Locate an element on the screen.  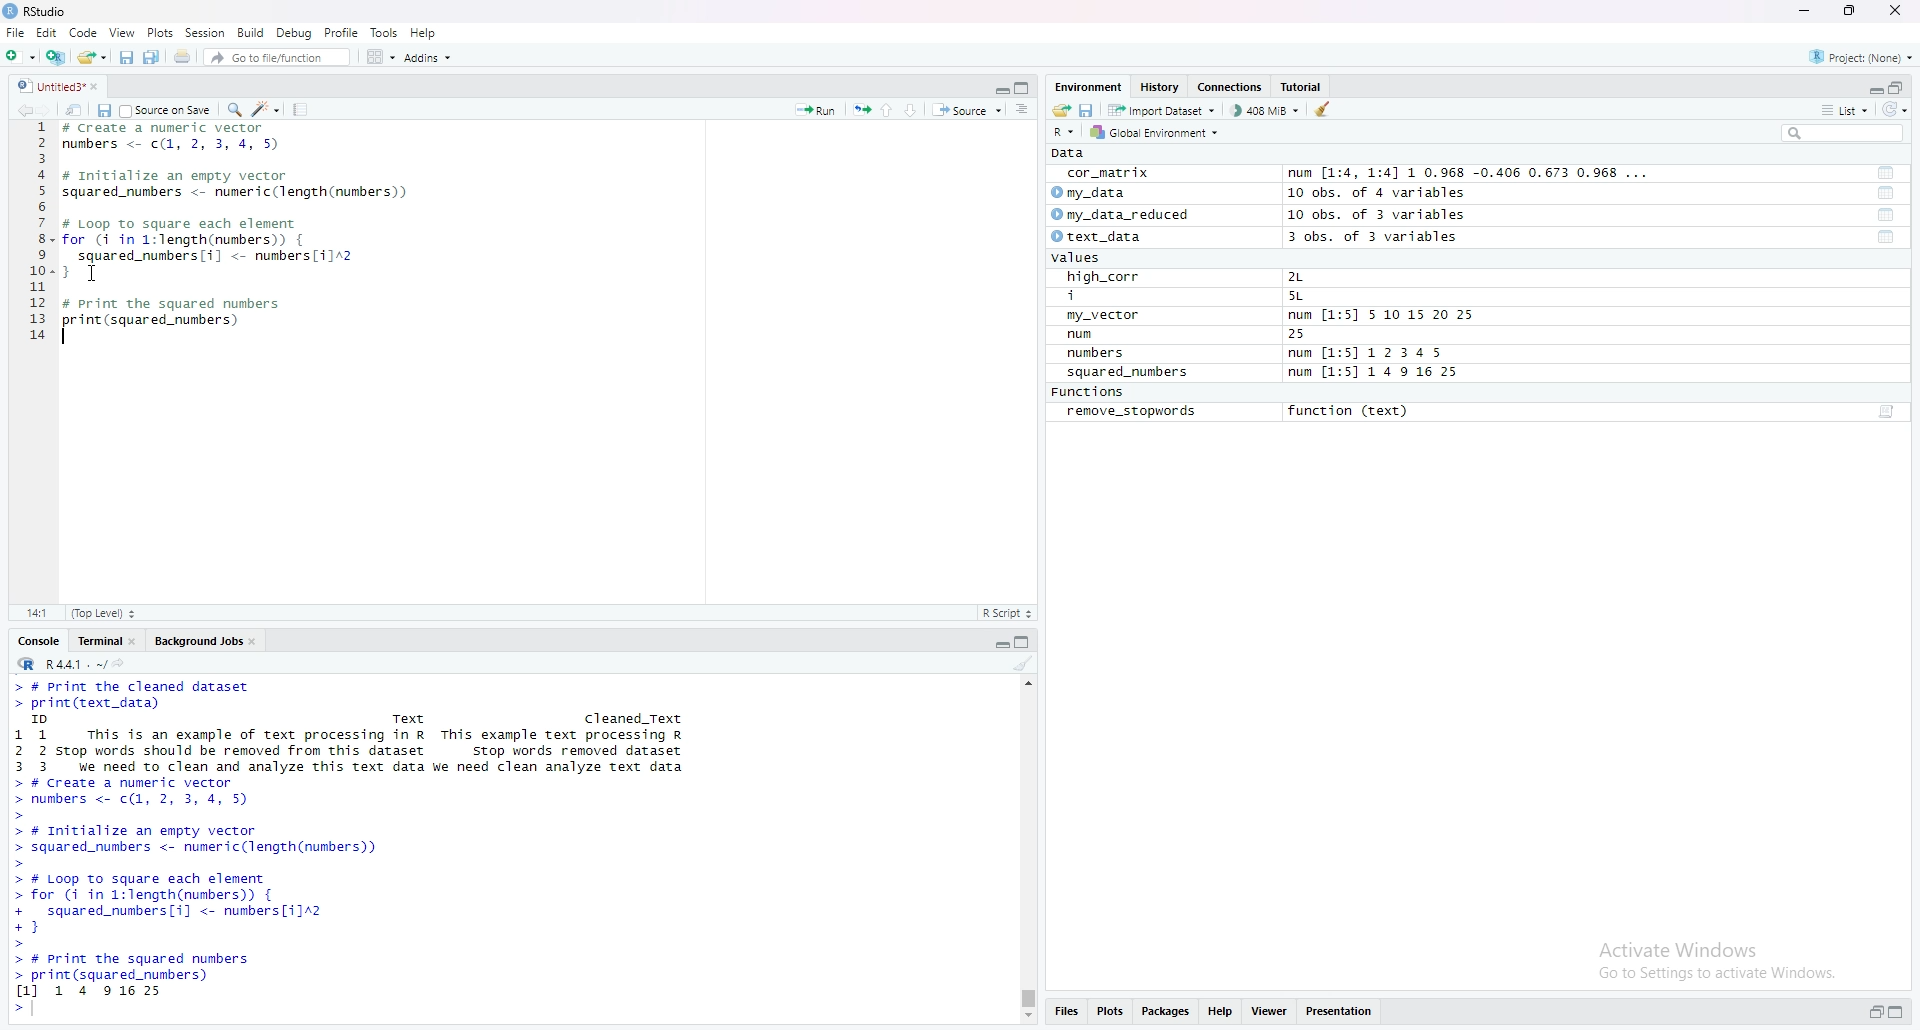
num [1:5] S 10 15 20 25 is located at coordinates (1381, 316).